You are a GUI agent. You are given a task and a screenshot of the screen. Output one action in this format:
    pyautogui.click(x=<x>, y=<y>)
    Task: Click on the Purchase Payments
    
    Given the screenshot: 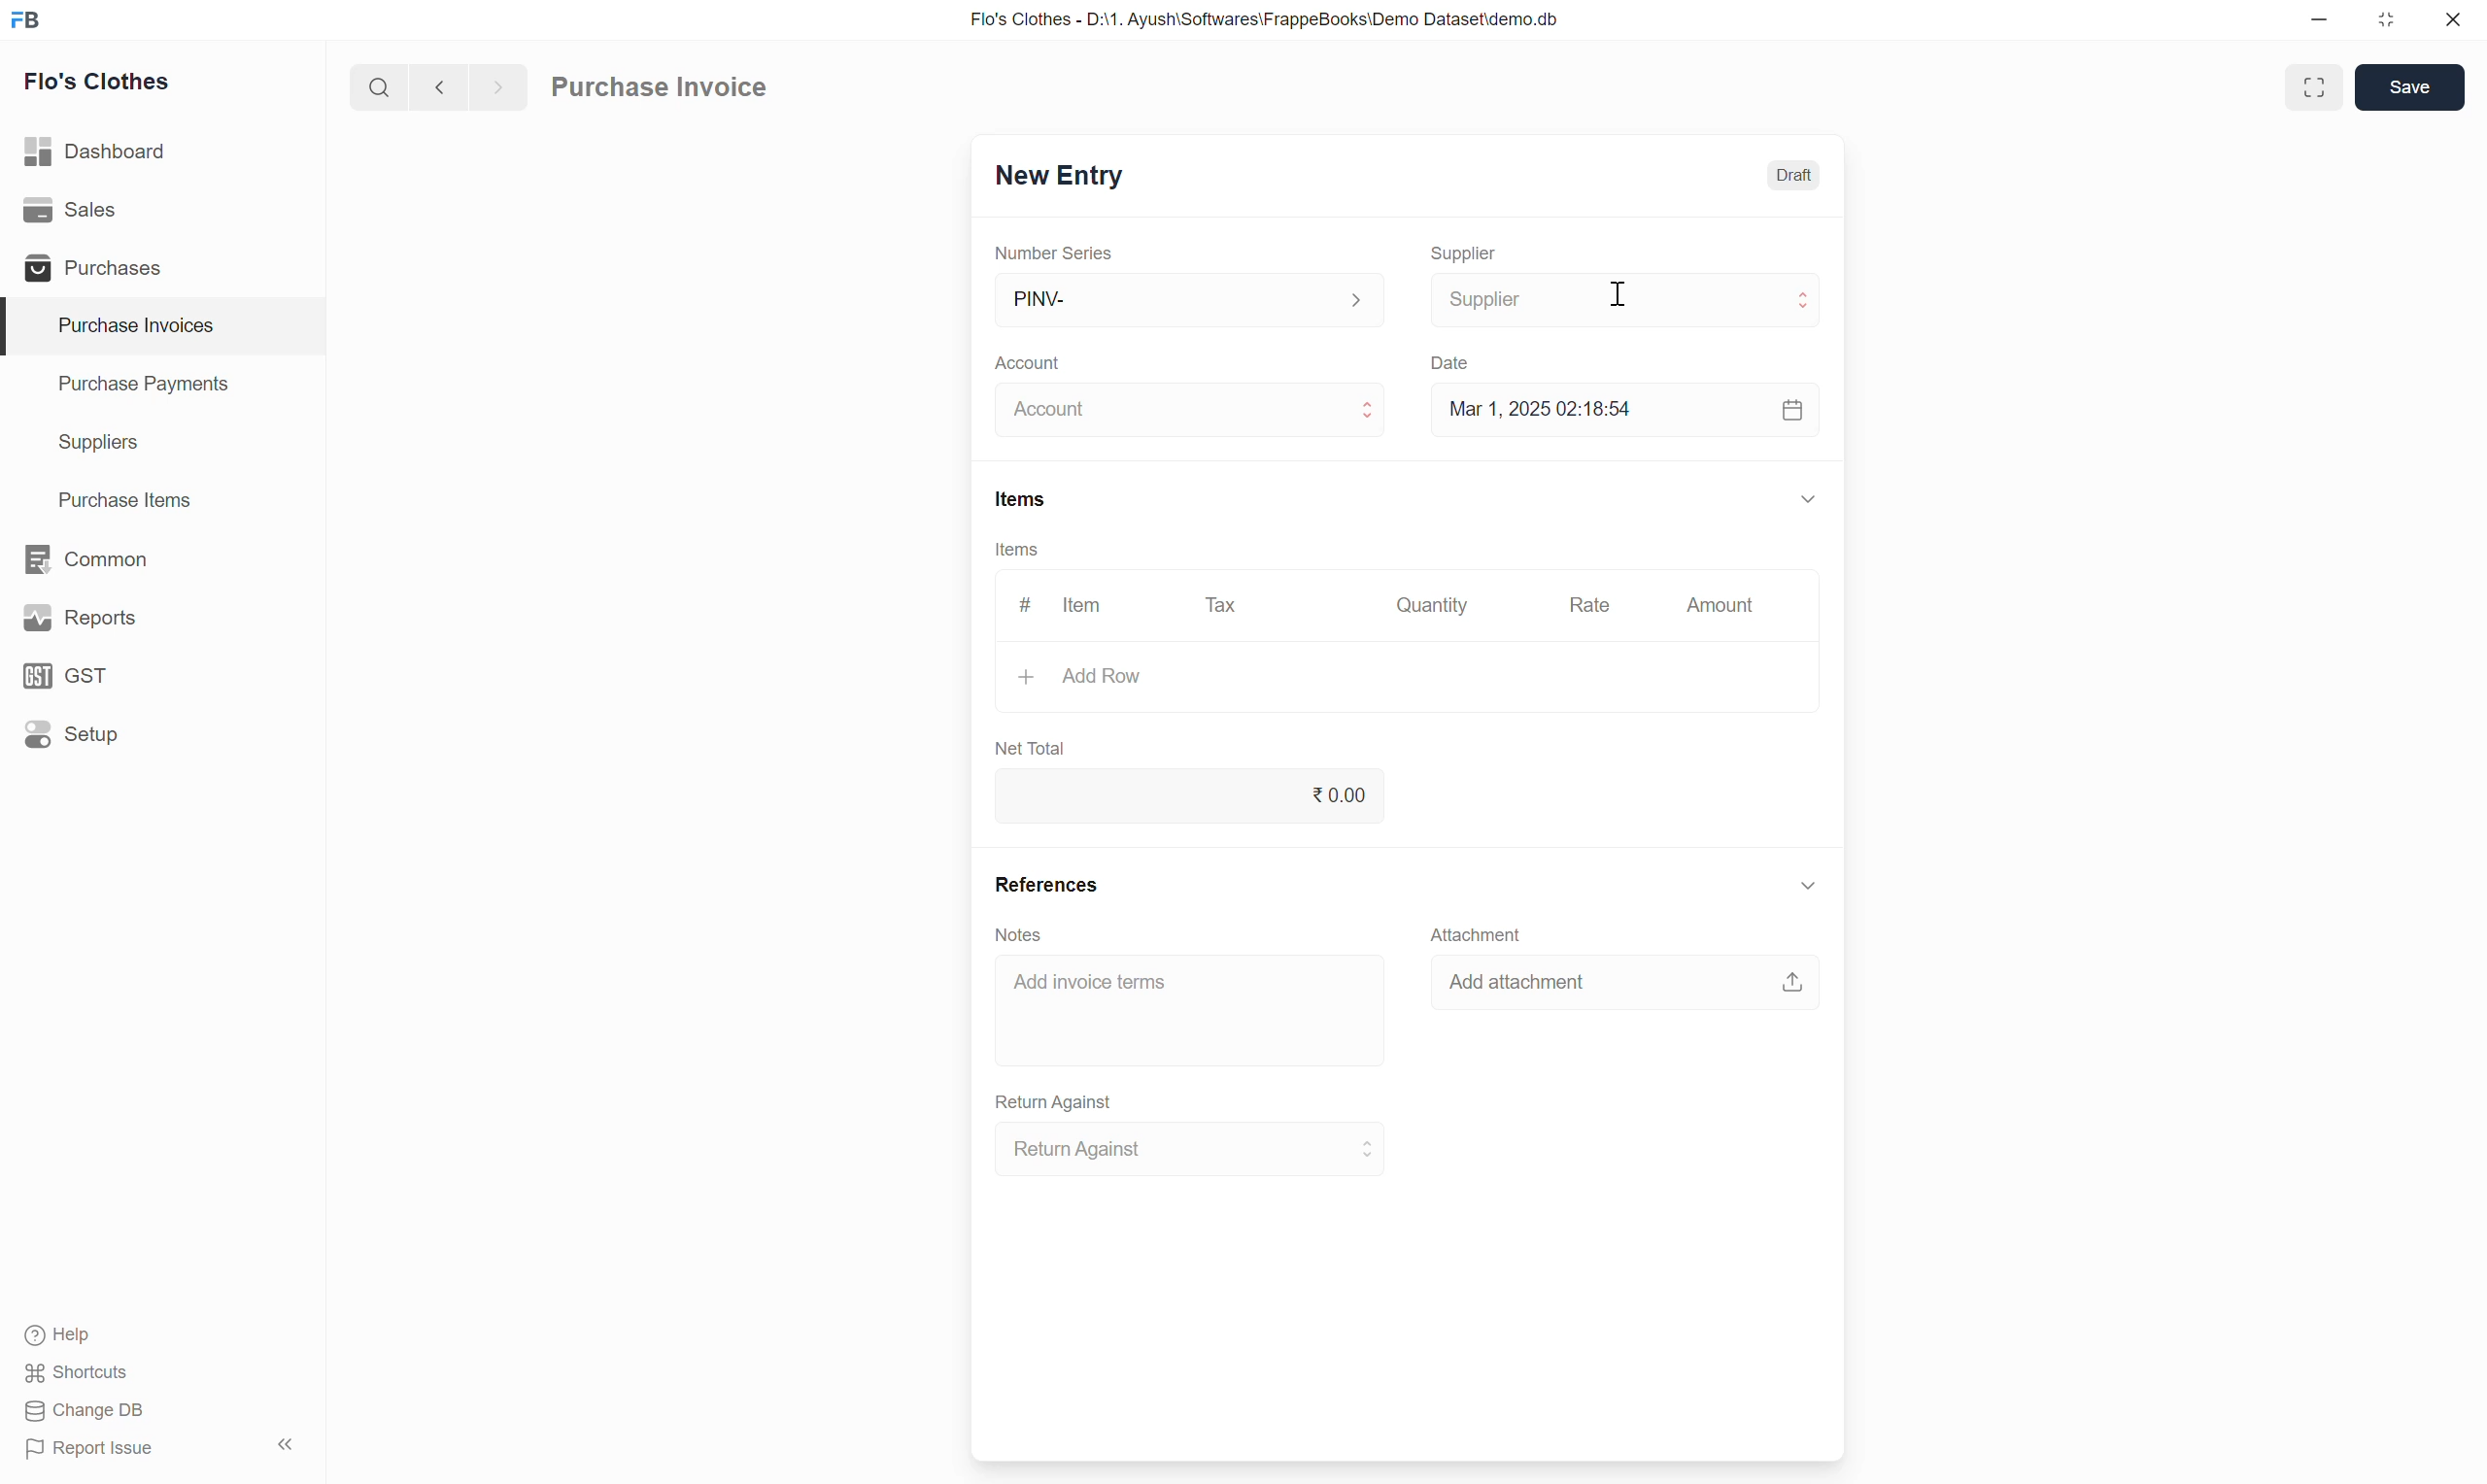 What is the action you would take?
    pyautogui.click(x=163, y=385)
    